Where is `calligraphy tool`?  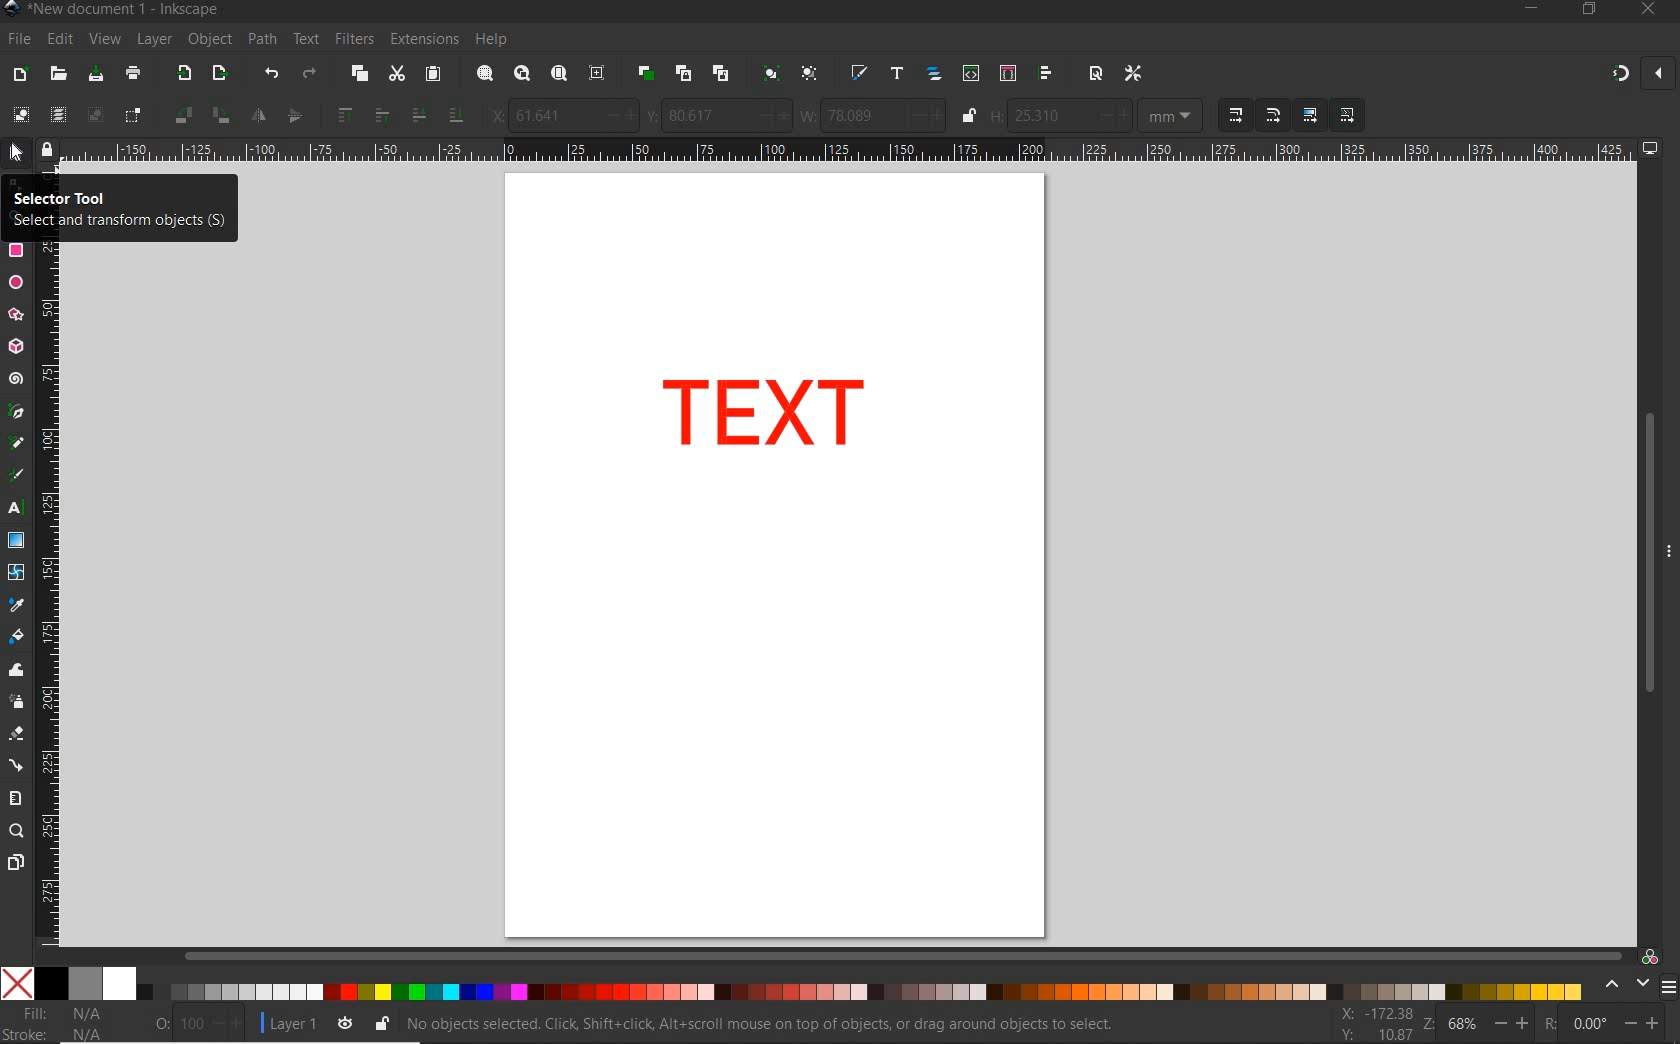
calligraphy tool is located at coordinates (21, 476).